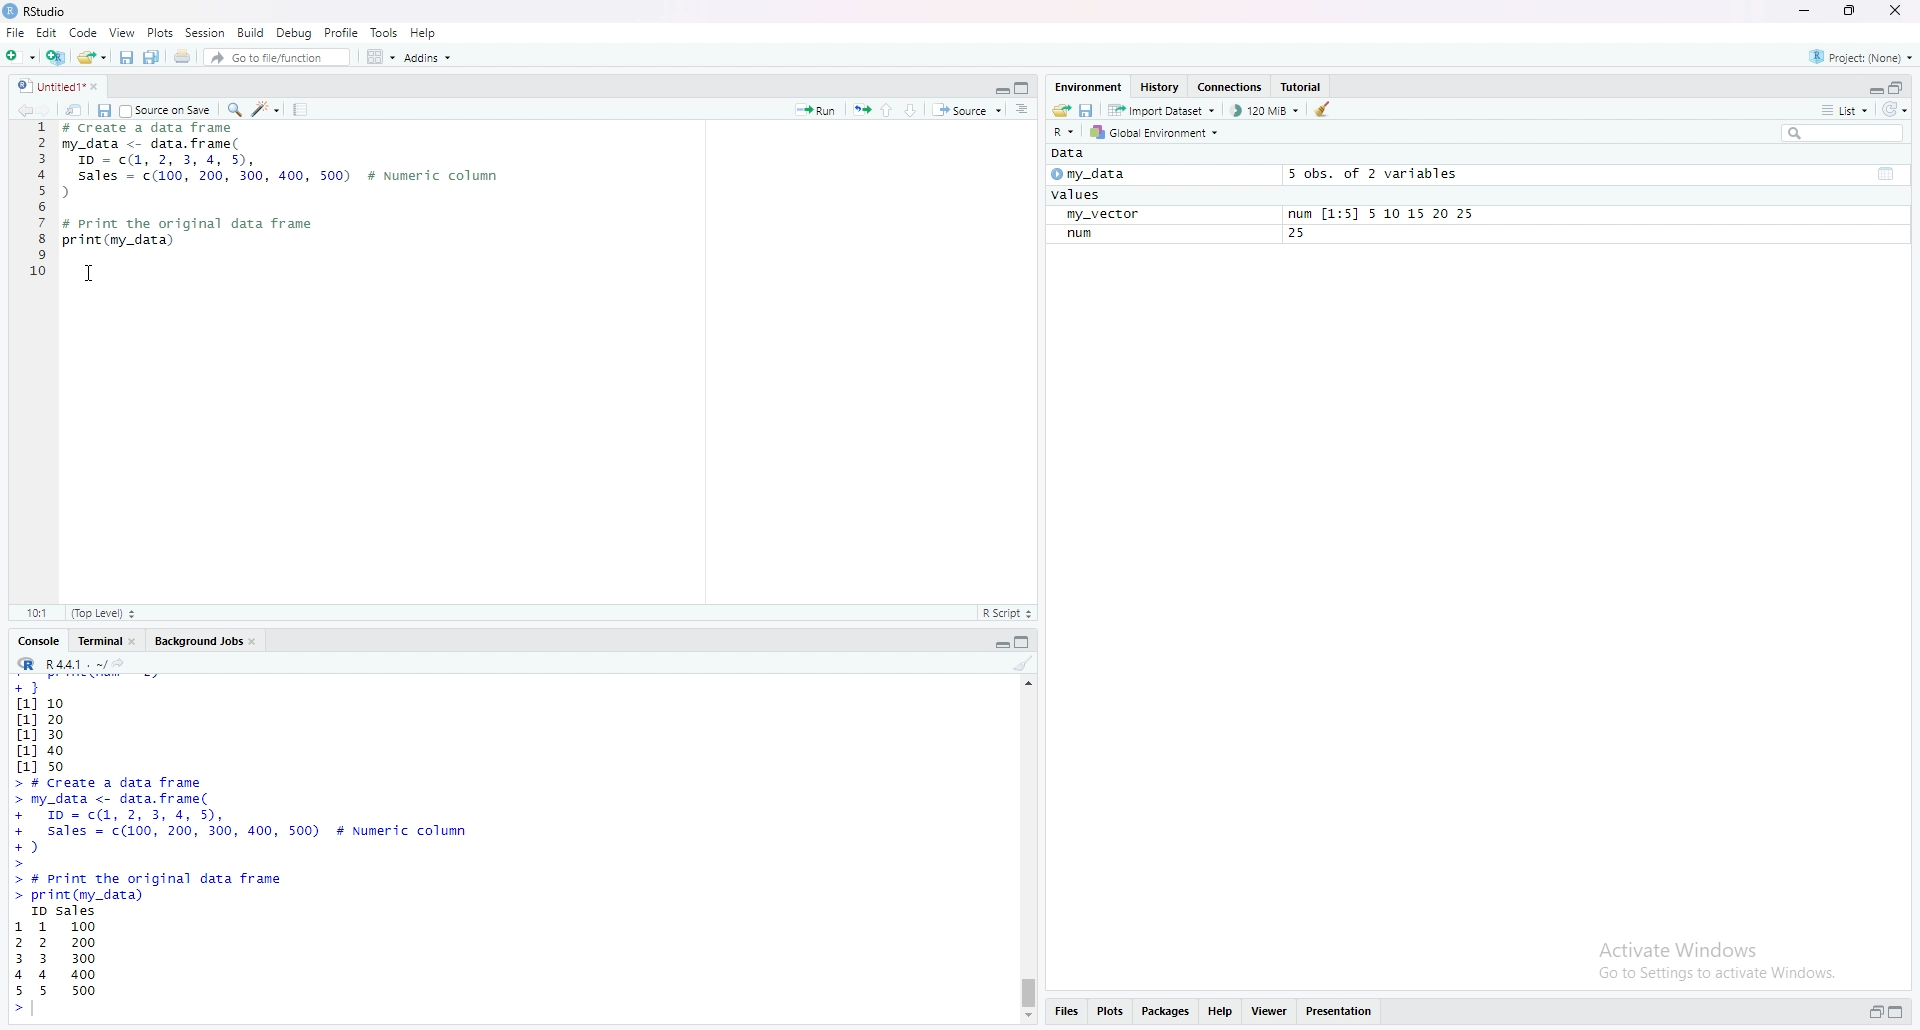  I want to click on search field, so click(1840, 135).